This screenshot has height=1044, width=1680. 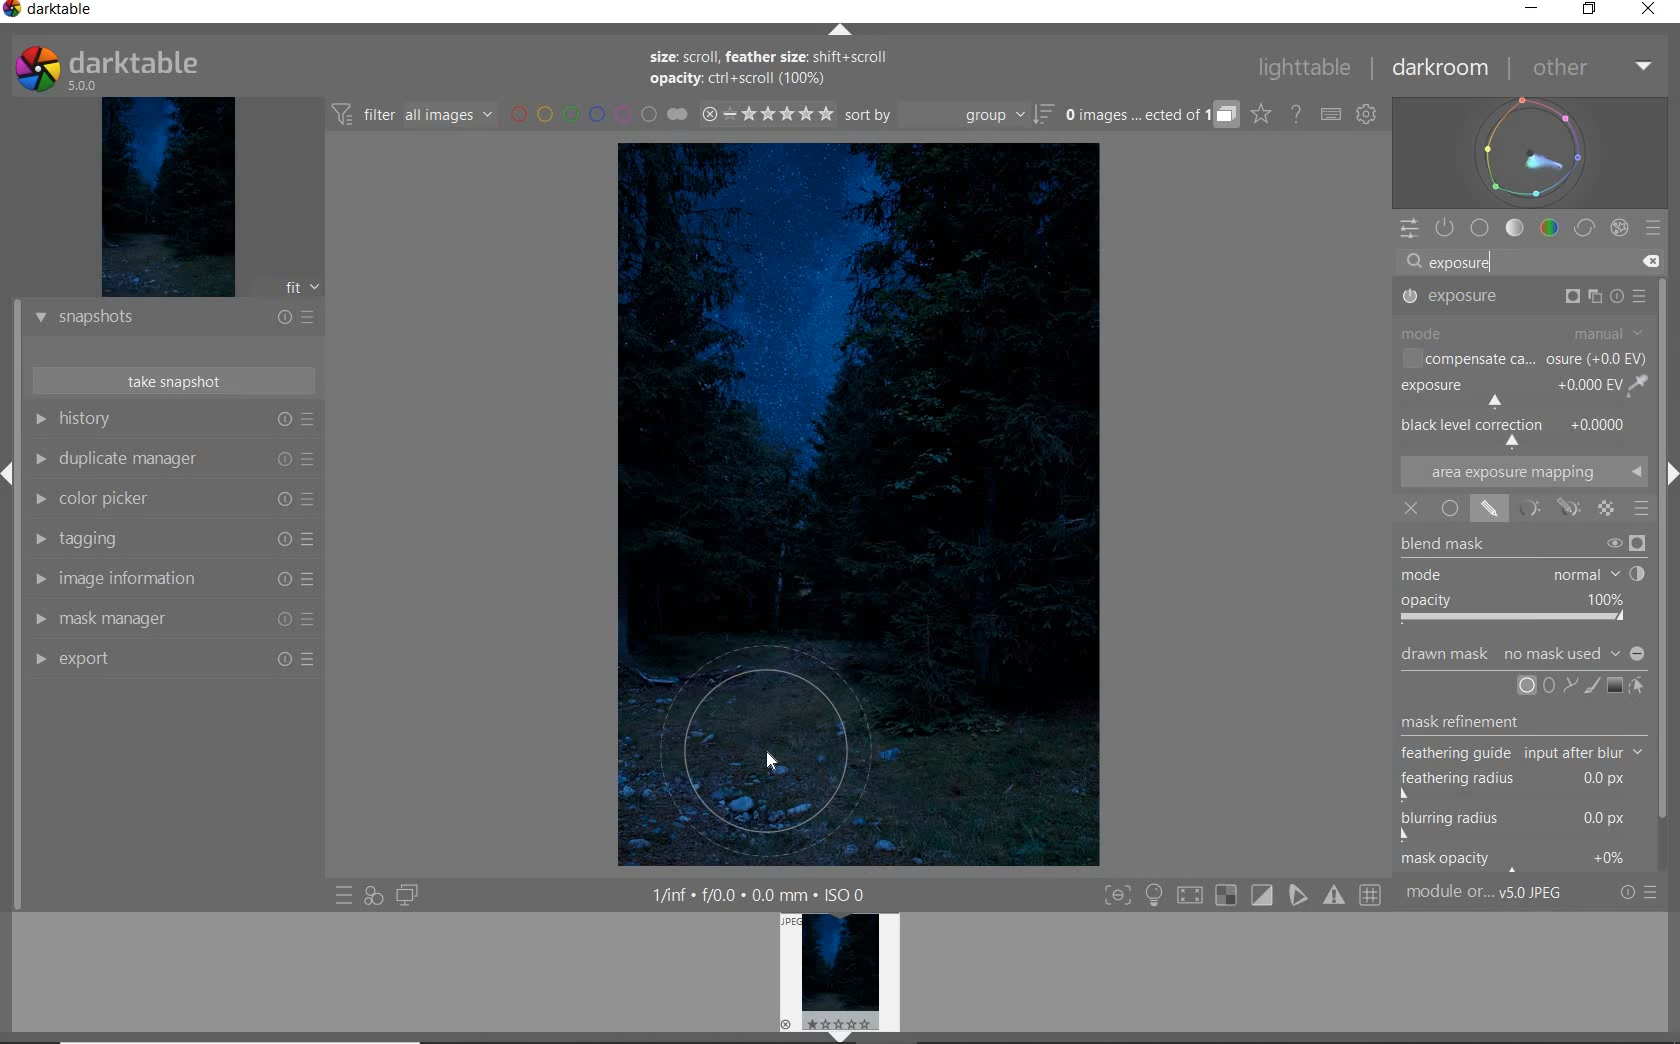 I want to click on CLICK TO CHANGE THE OVERLAYS SHOWN ON THUMBNAILS, so click(x=1261, y=114).